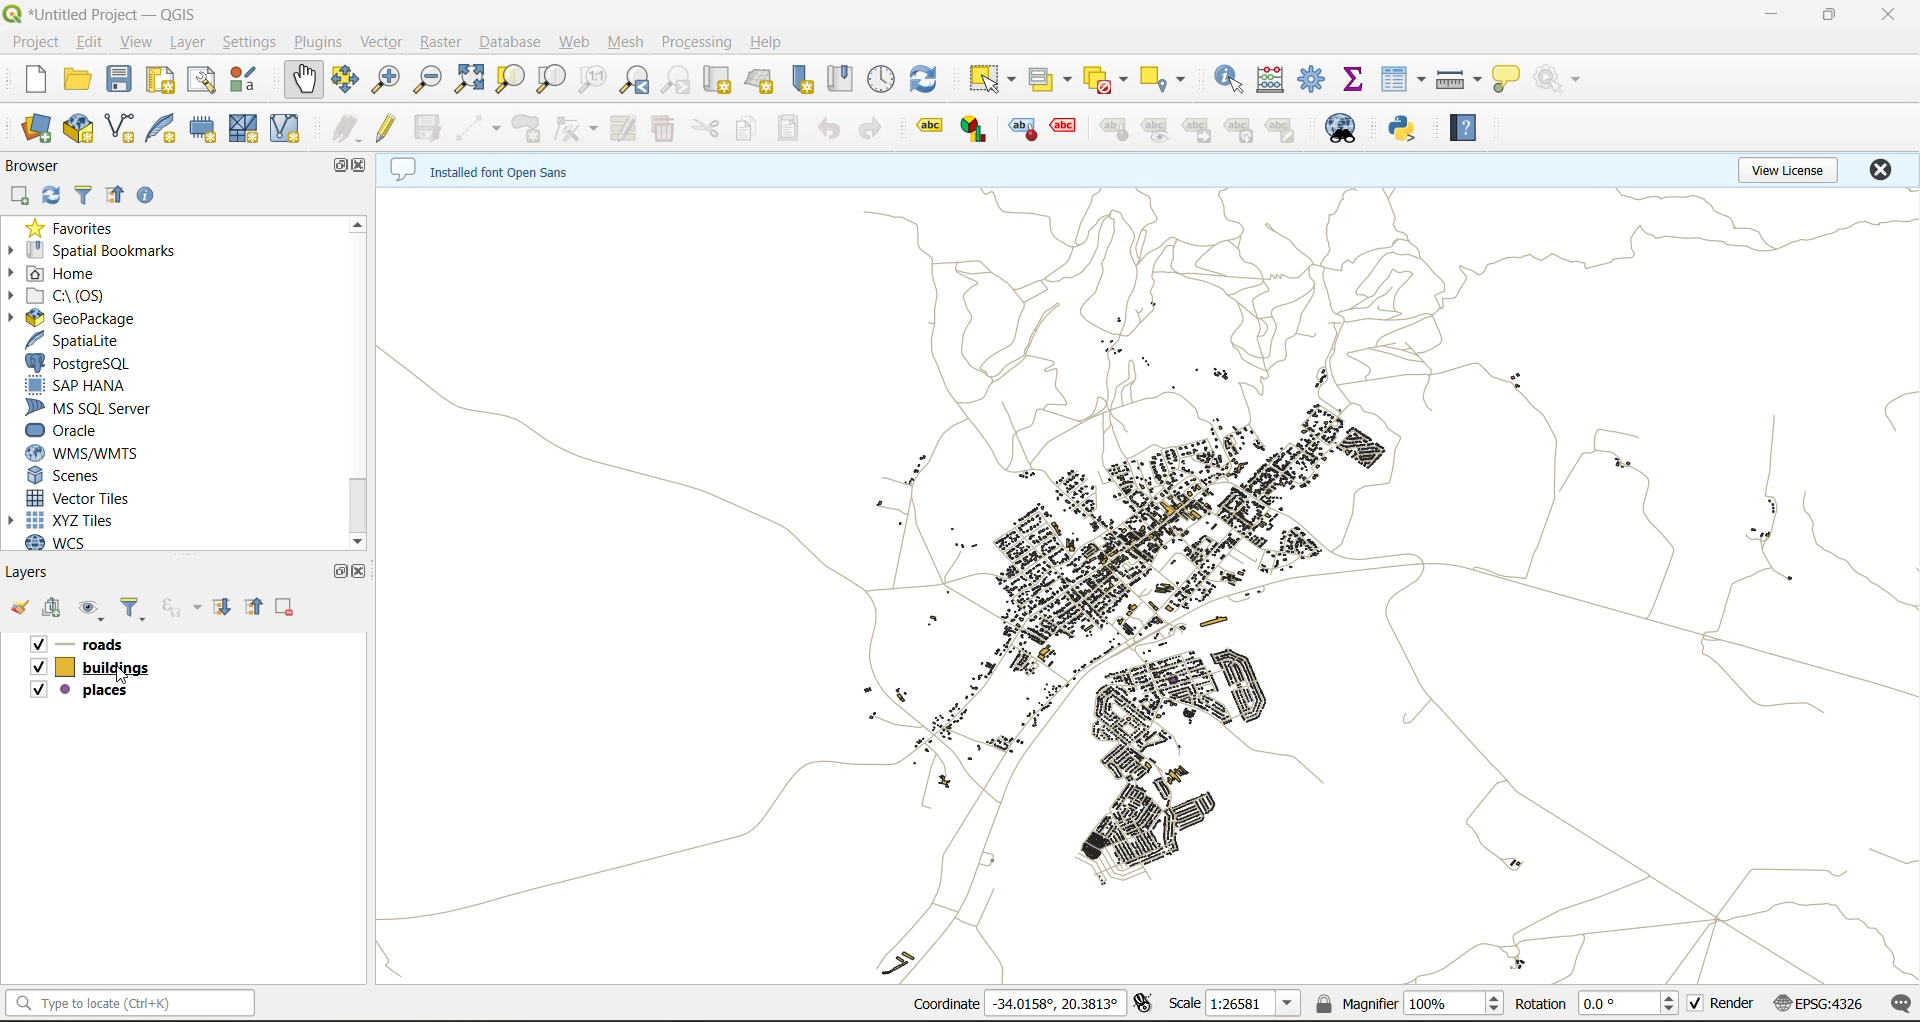  I want to click on vertex tools, so click(577, 129).